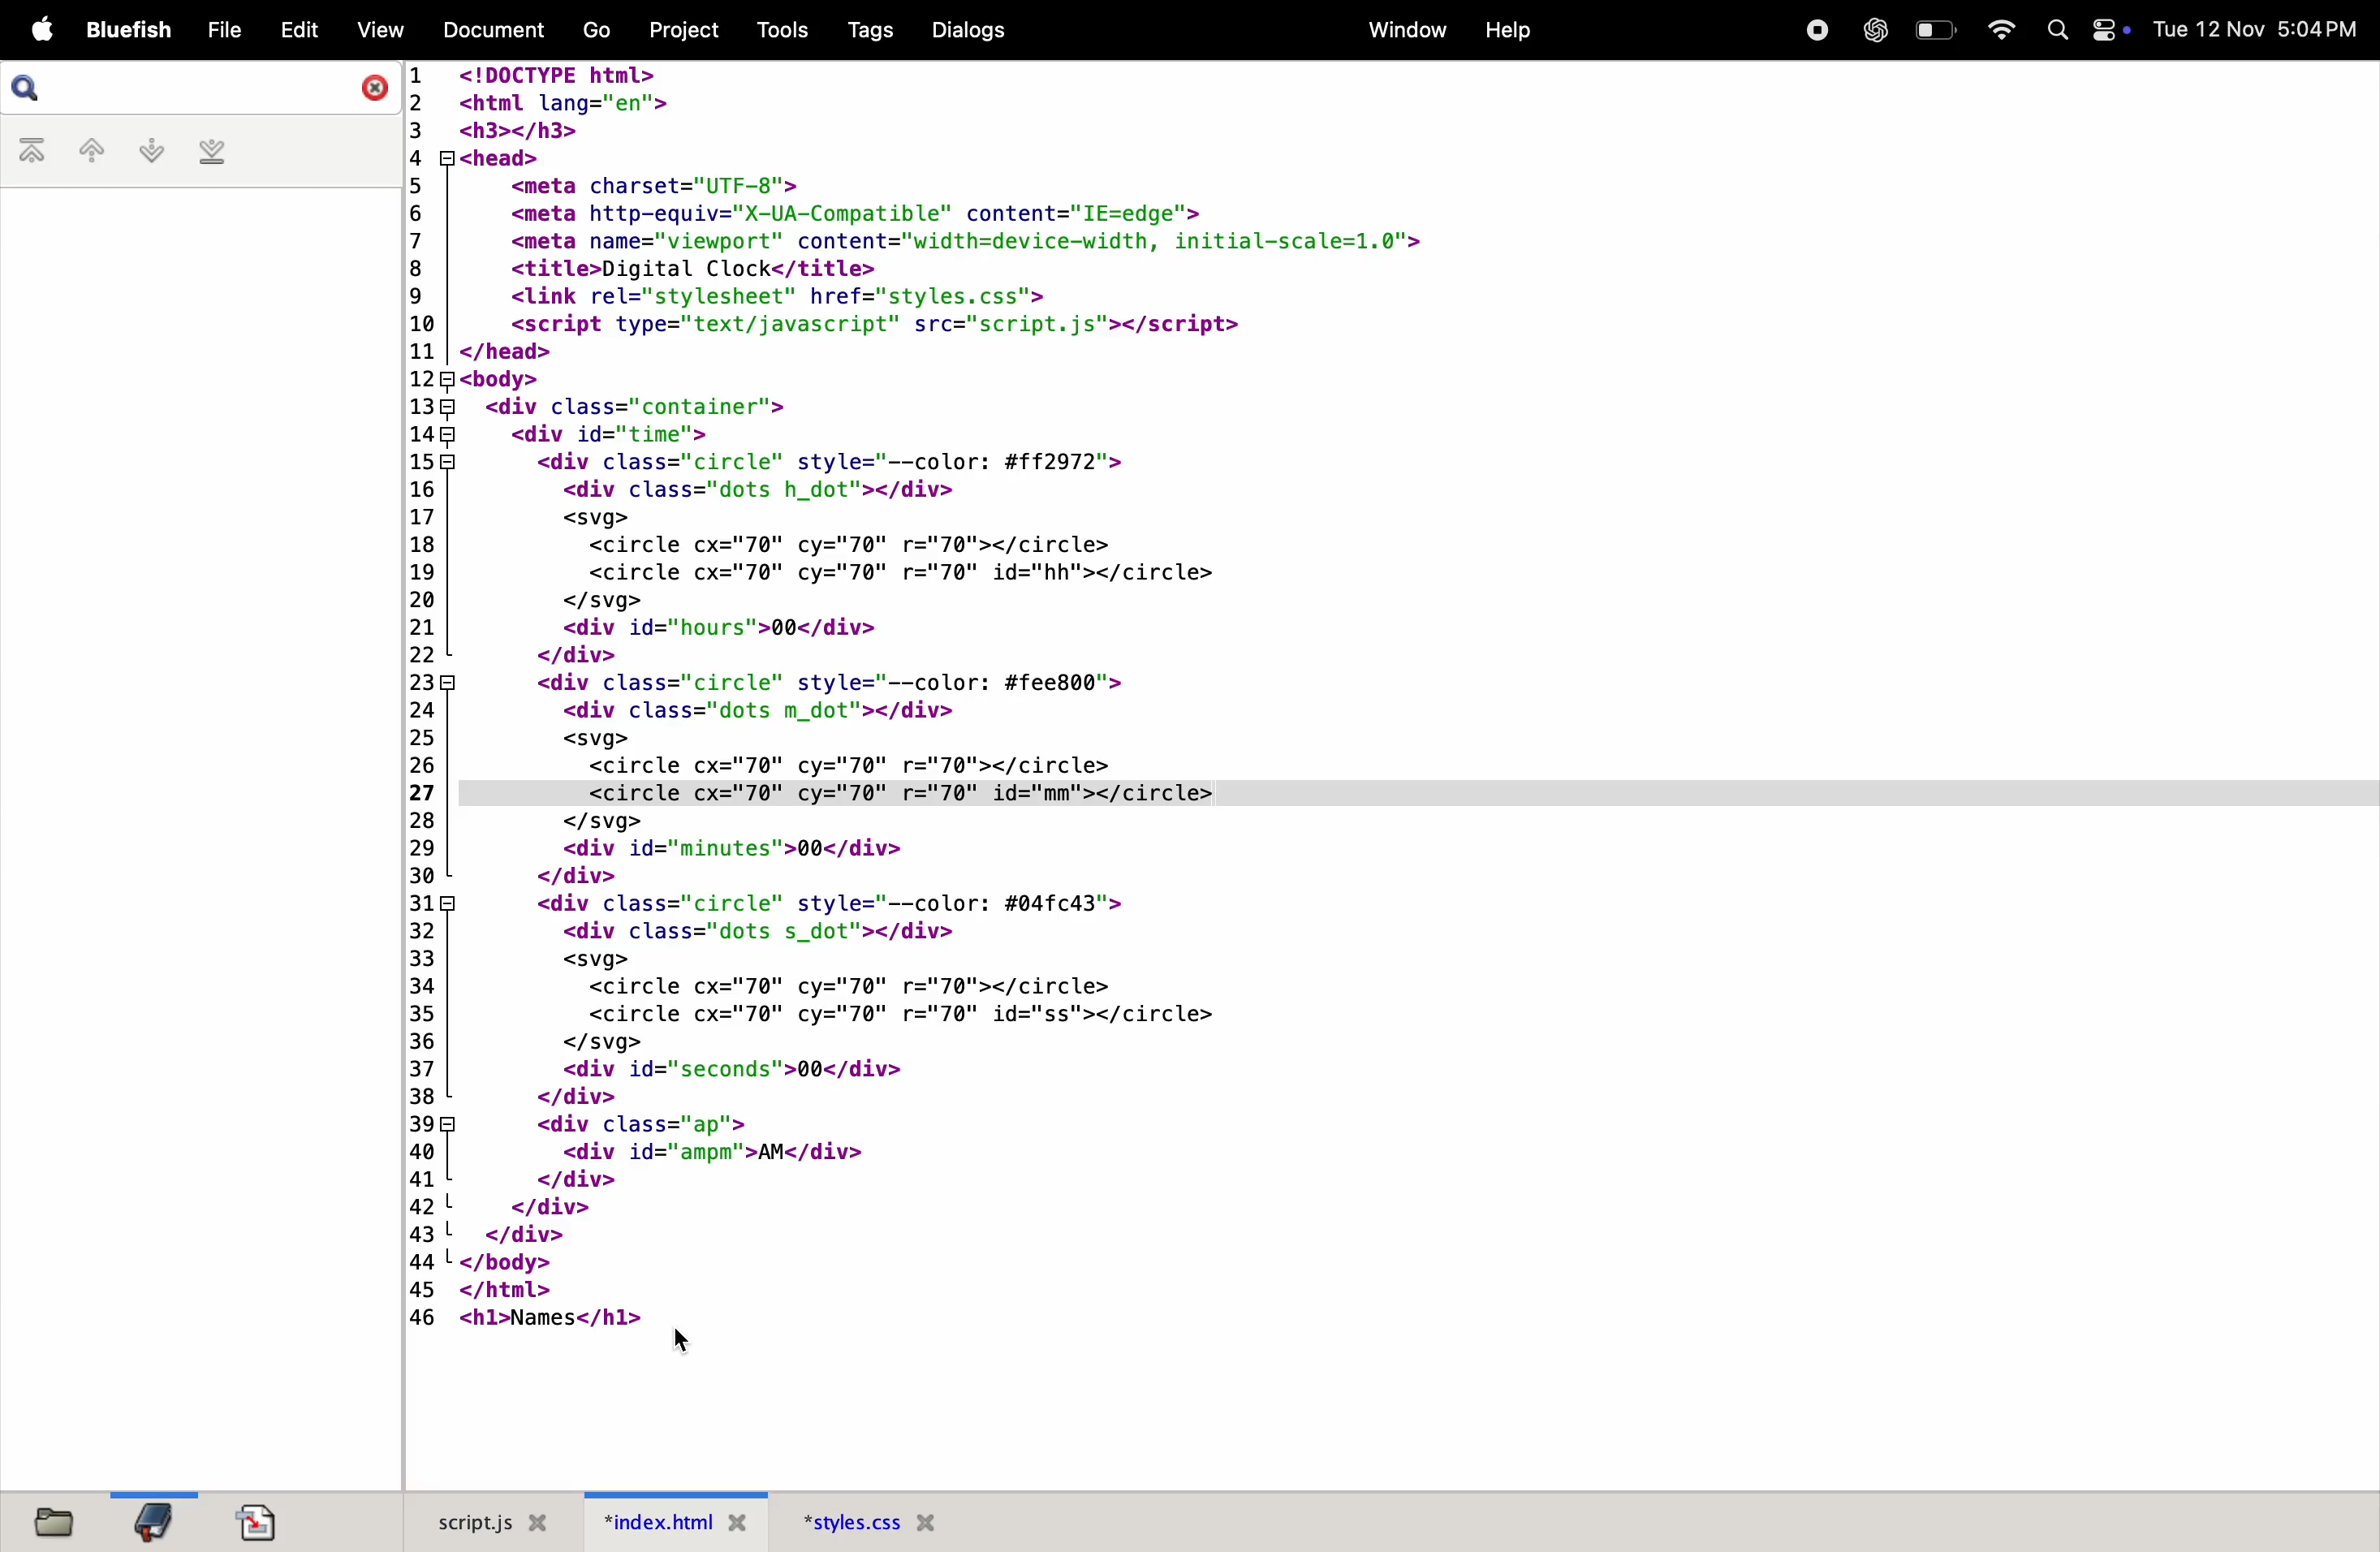 Image resolution: width=2380 pixels, height=1552 pixels. Describe the element at coordinates (682, 31) in the screenshot. I see `project` at that location.